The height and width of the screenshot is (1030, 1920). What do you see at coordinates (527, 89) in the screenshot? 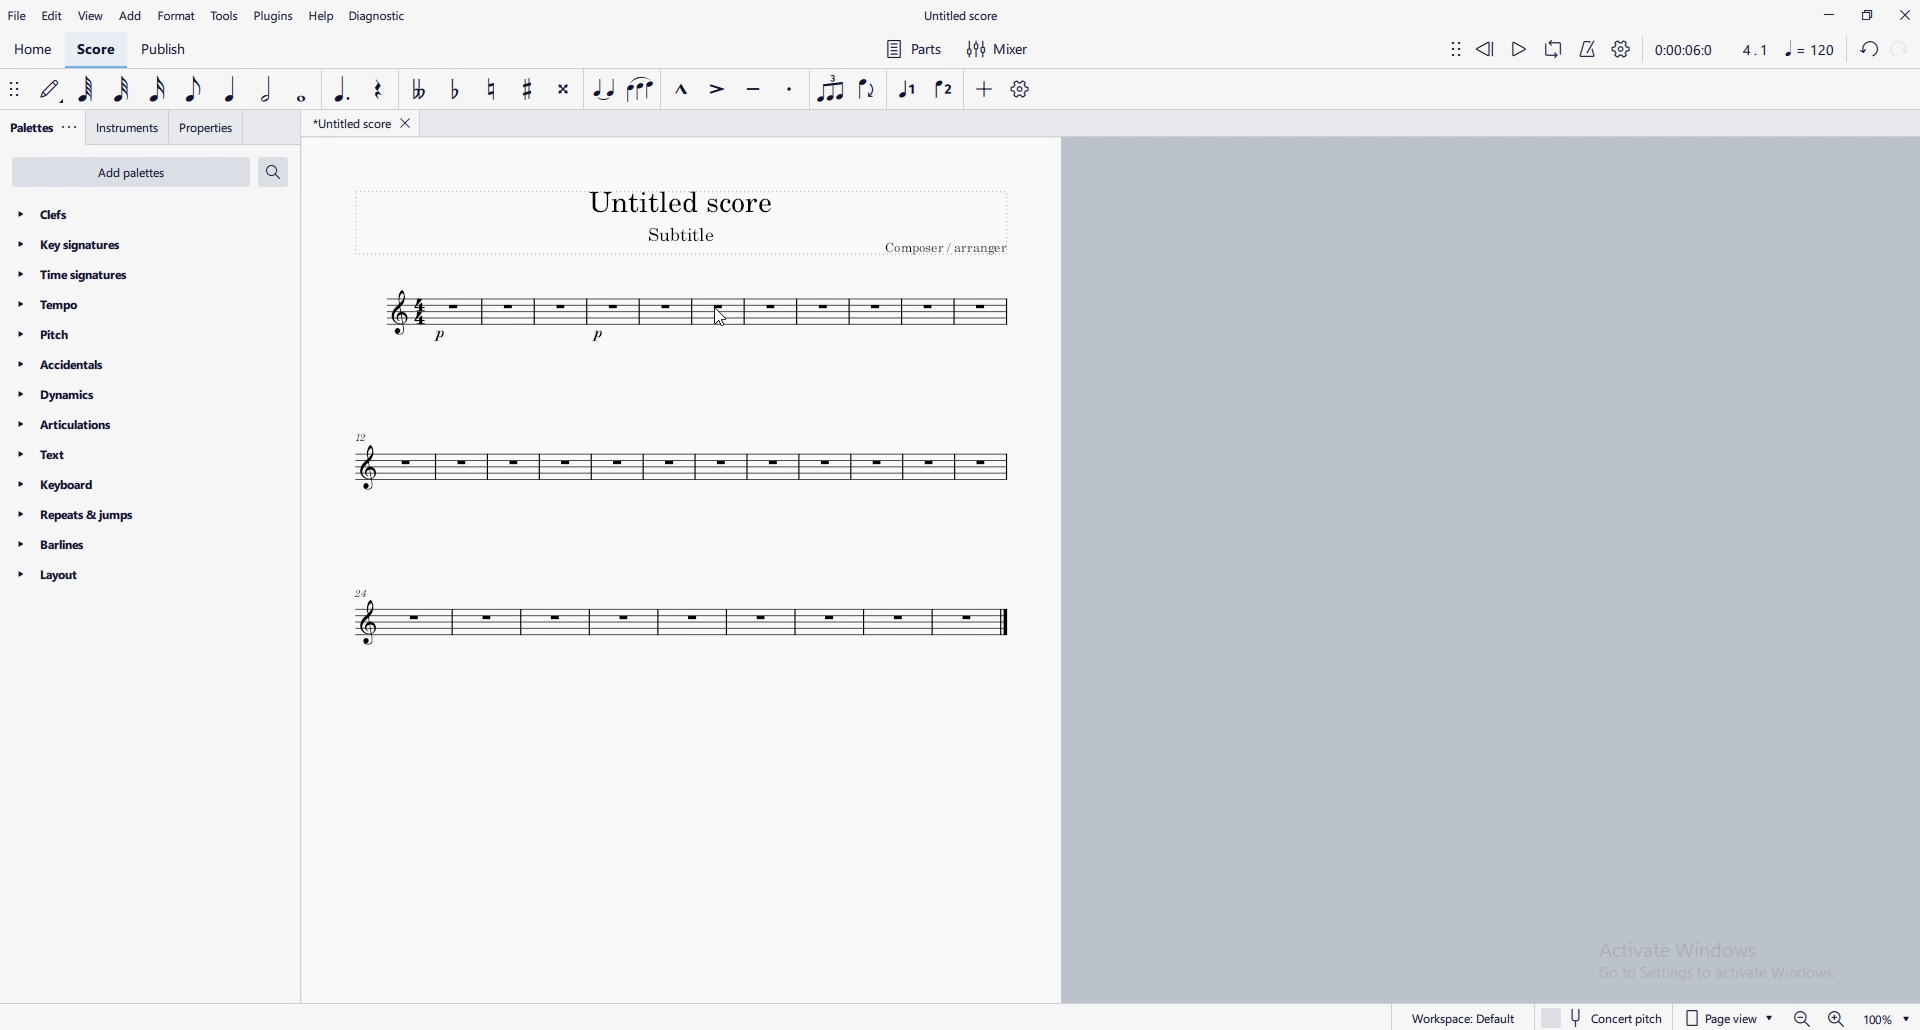
I see `toggle sharp` at bounding box center [527, 89].